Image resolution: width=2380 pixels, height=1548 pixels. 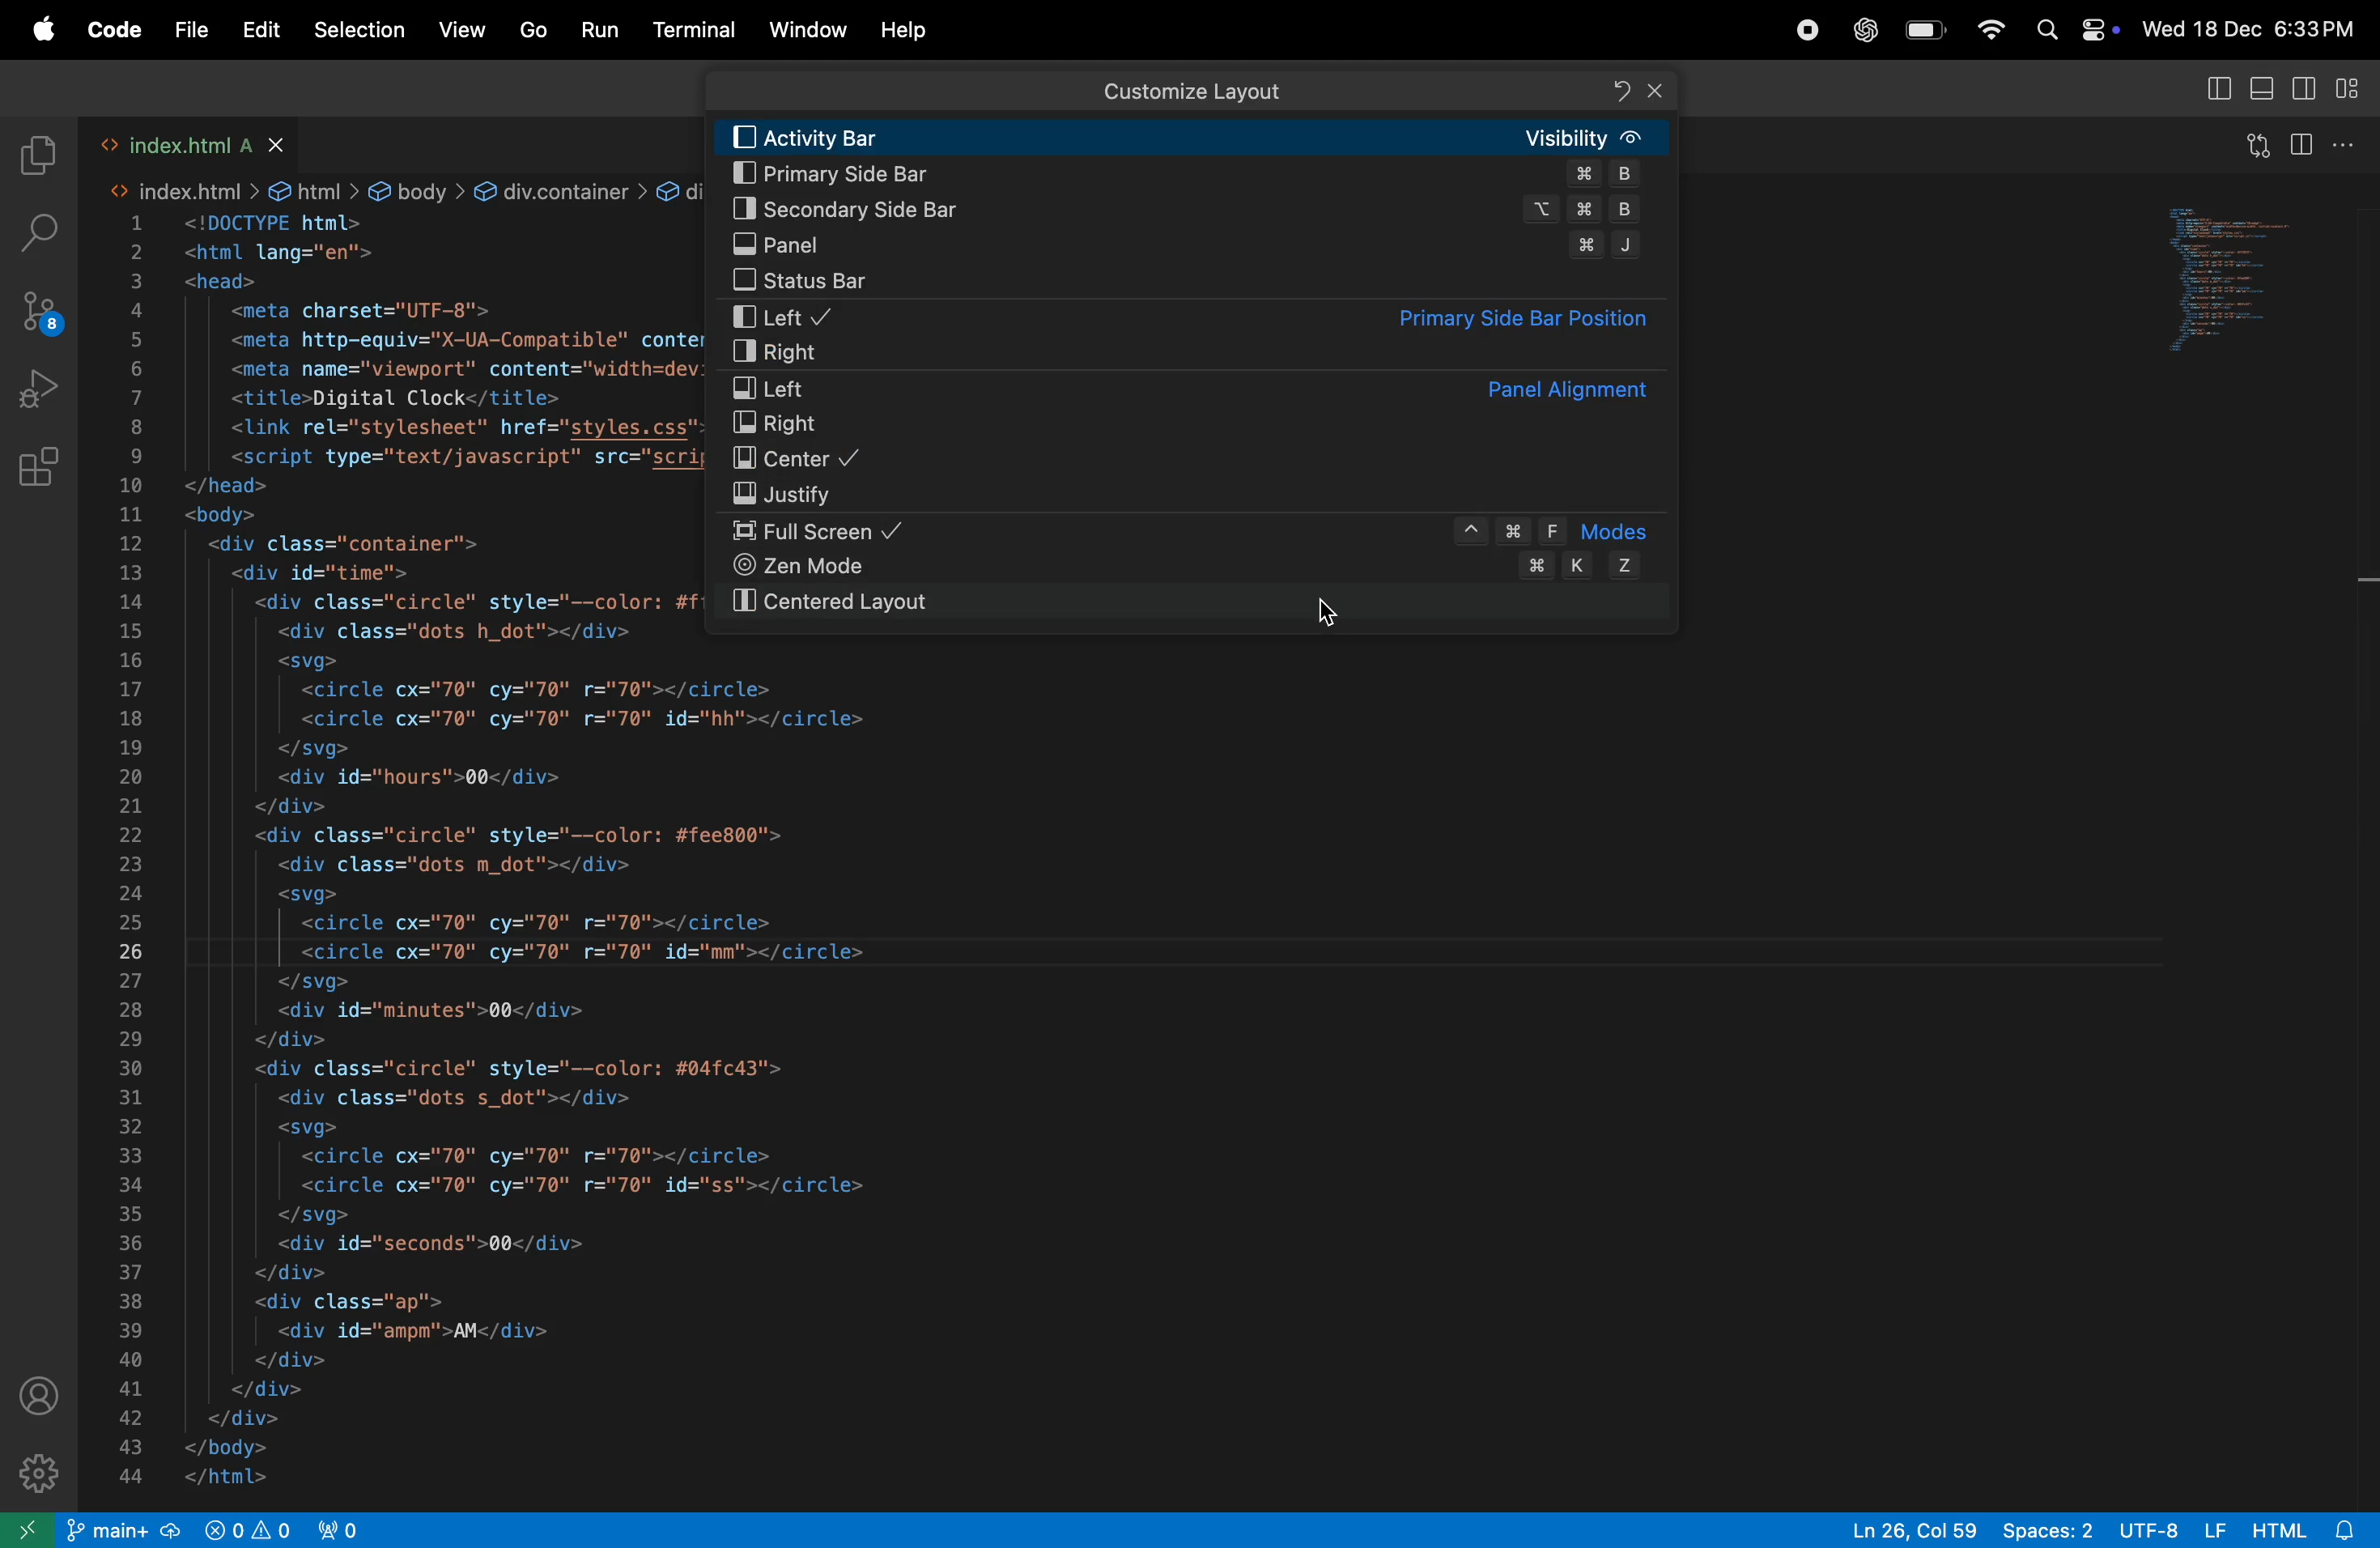 I want to click on status bar, so click(x=1191, y=282).